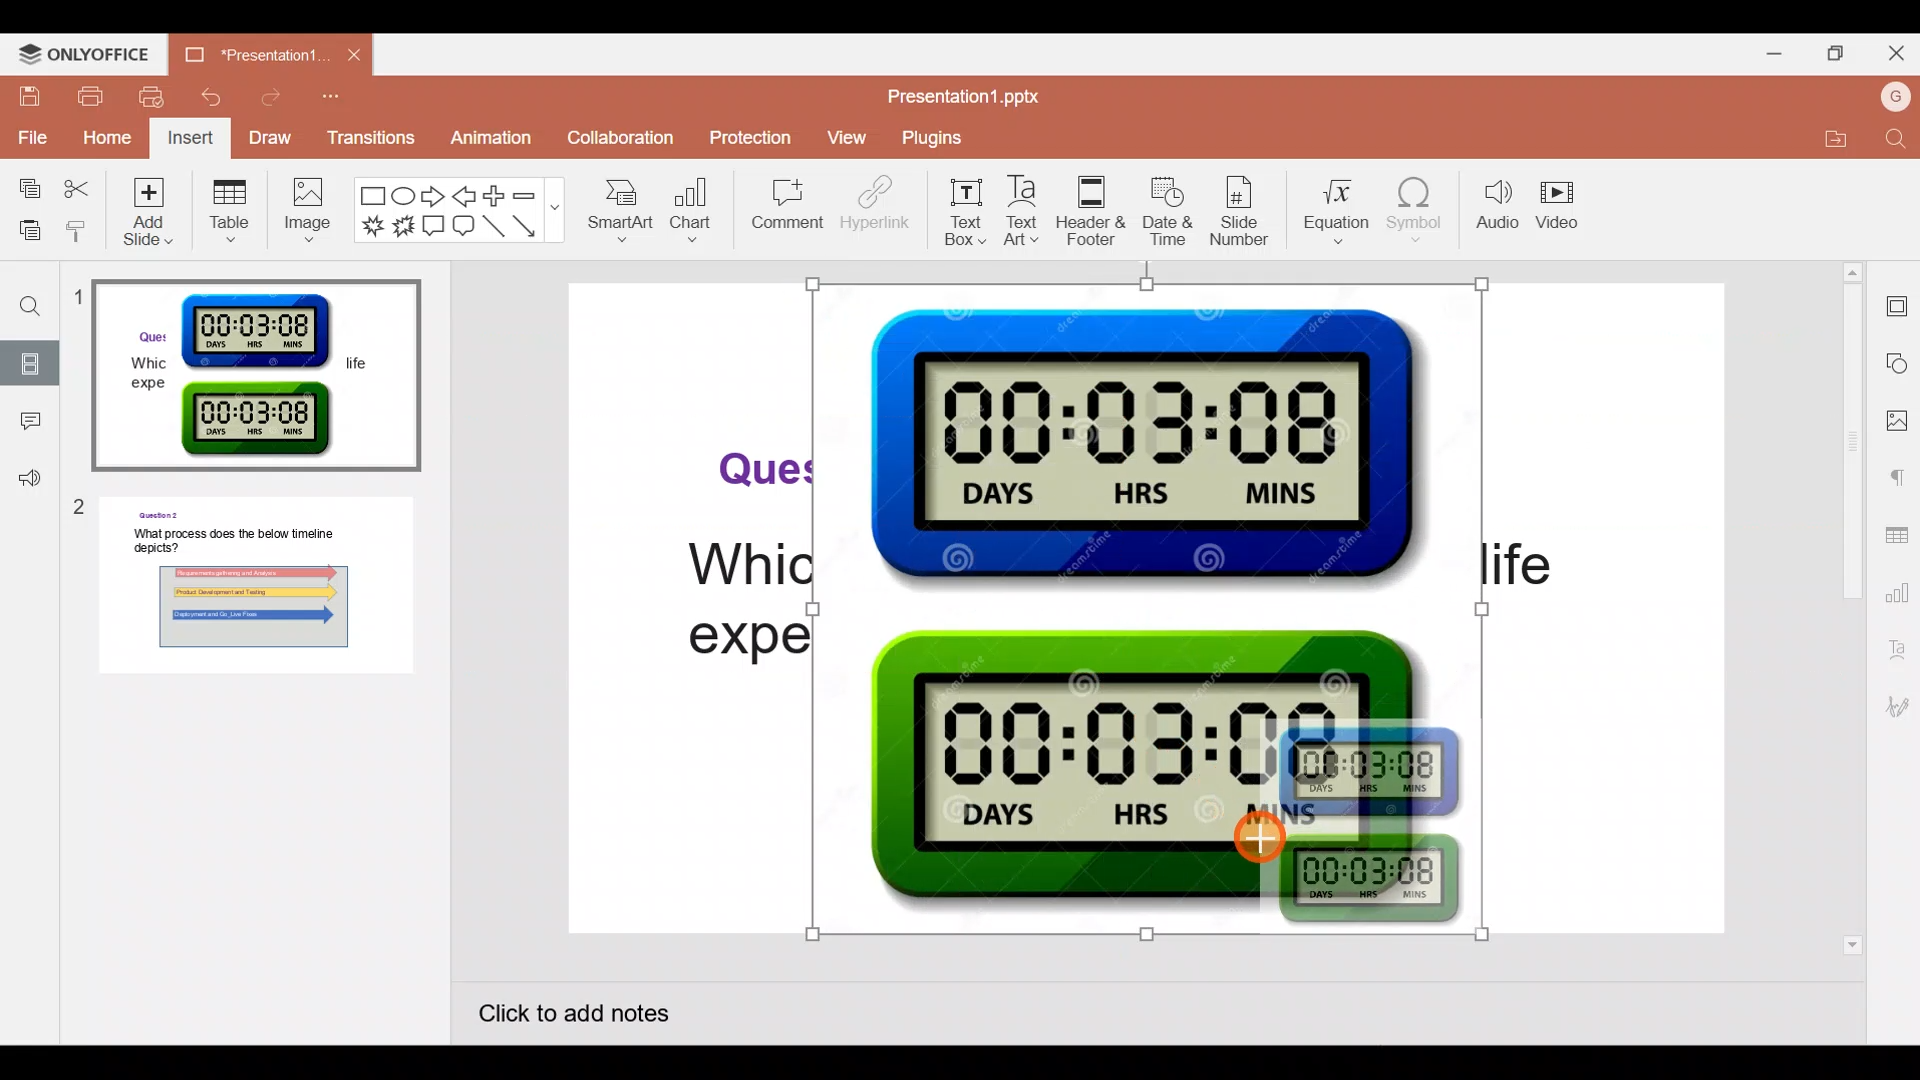  What do you see at coordinates (193, 138) in the screenshot?
I see `Insert` at bounding box center [193, 138].